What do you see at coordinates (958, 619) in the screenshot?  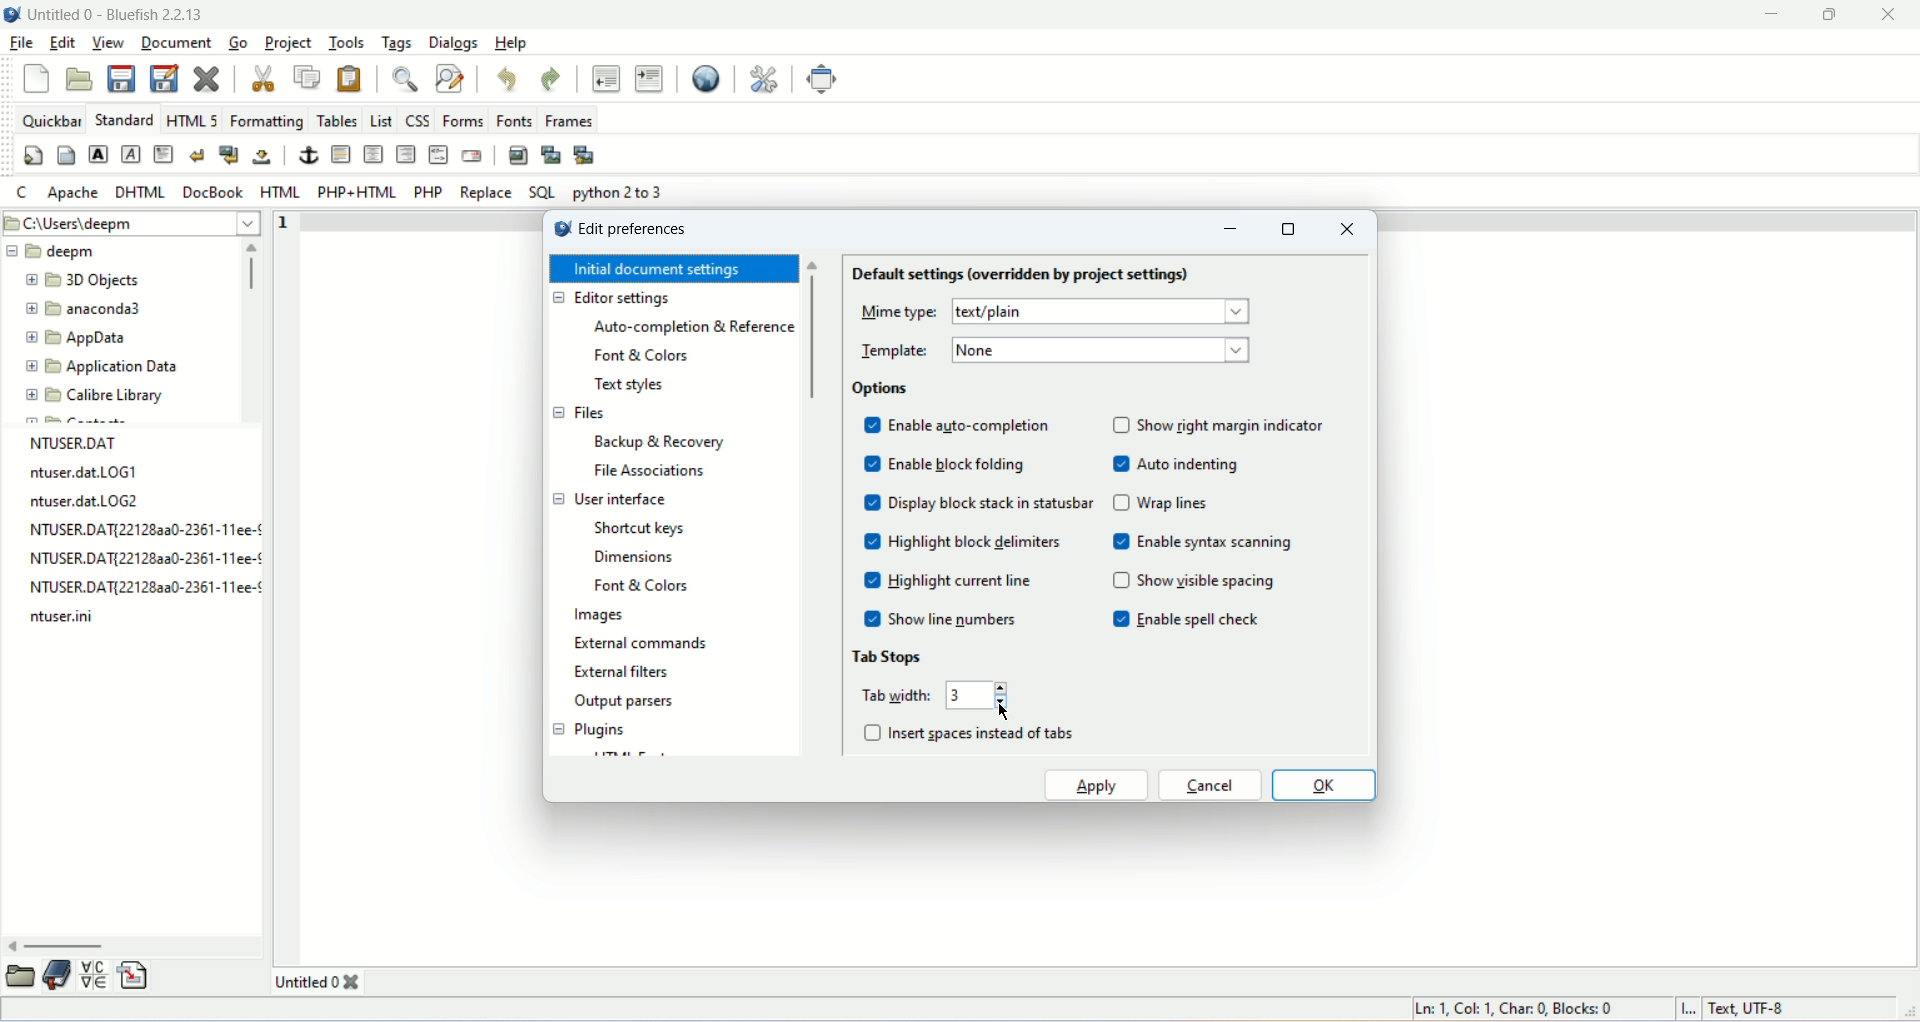 I see `show line numbers` at bounding box center [958, 619].